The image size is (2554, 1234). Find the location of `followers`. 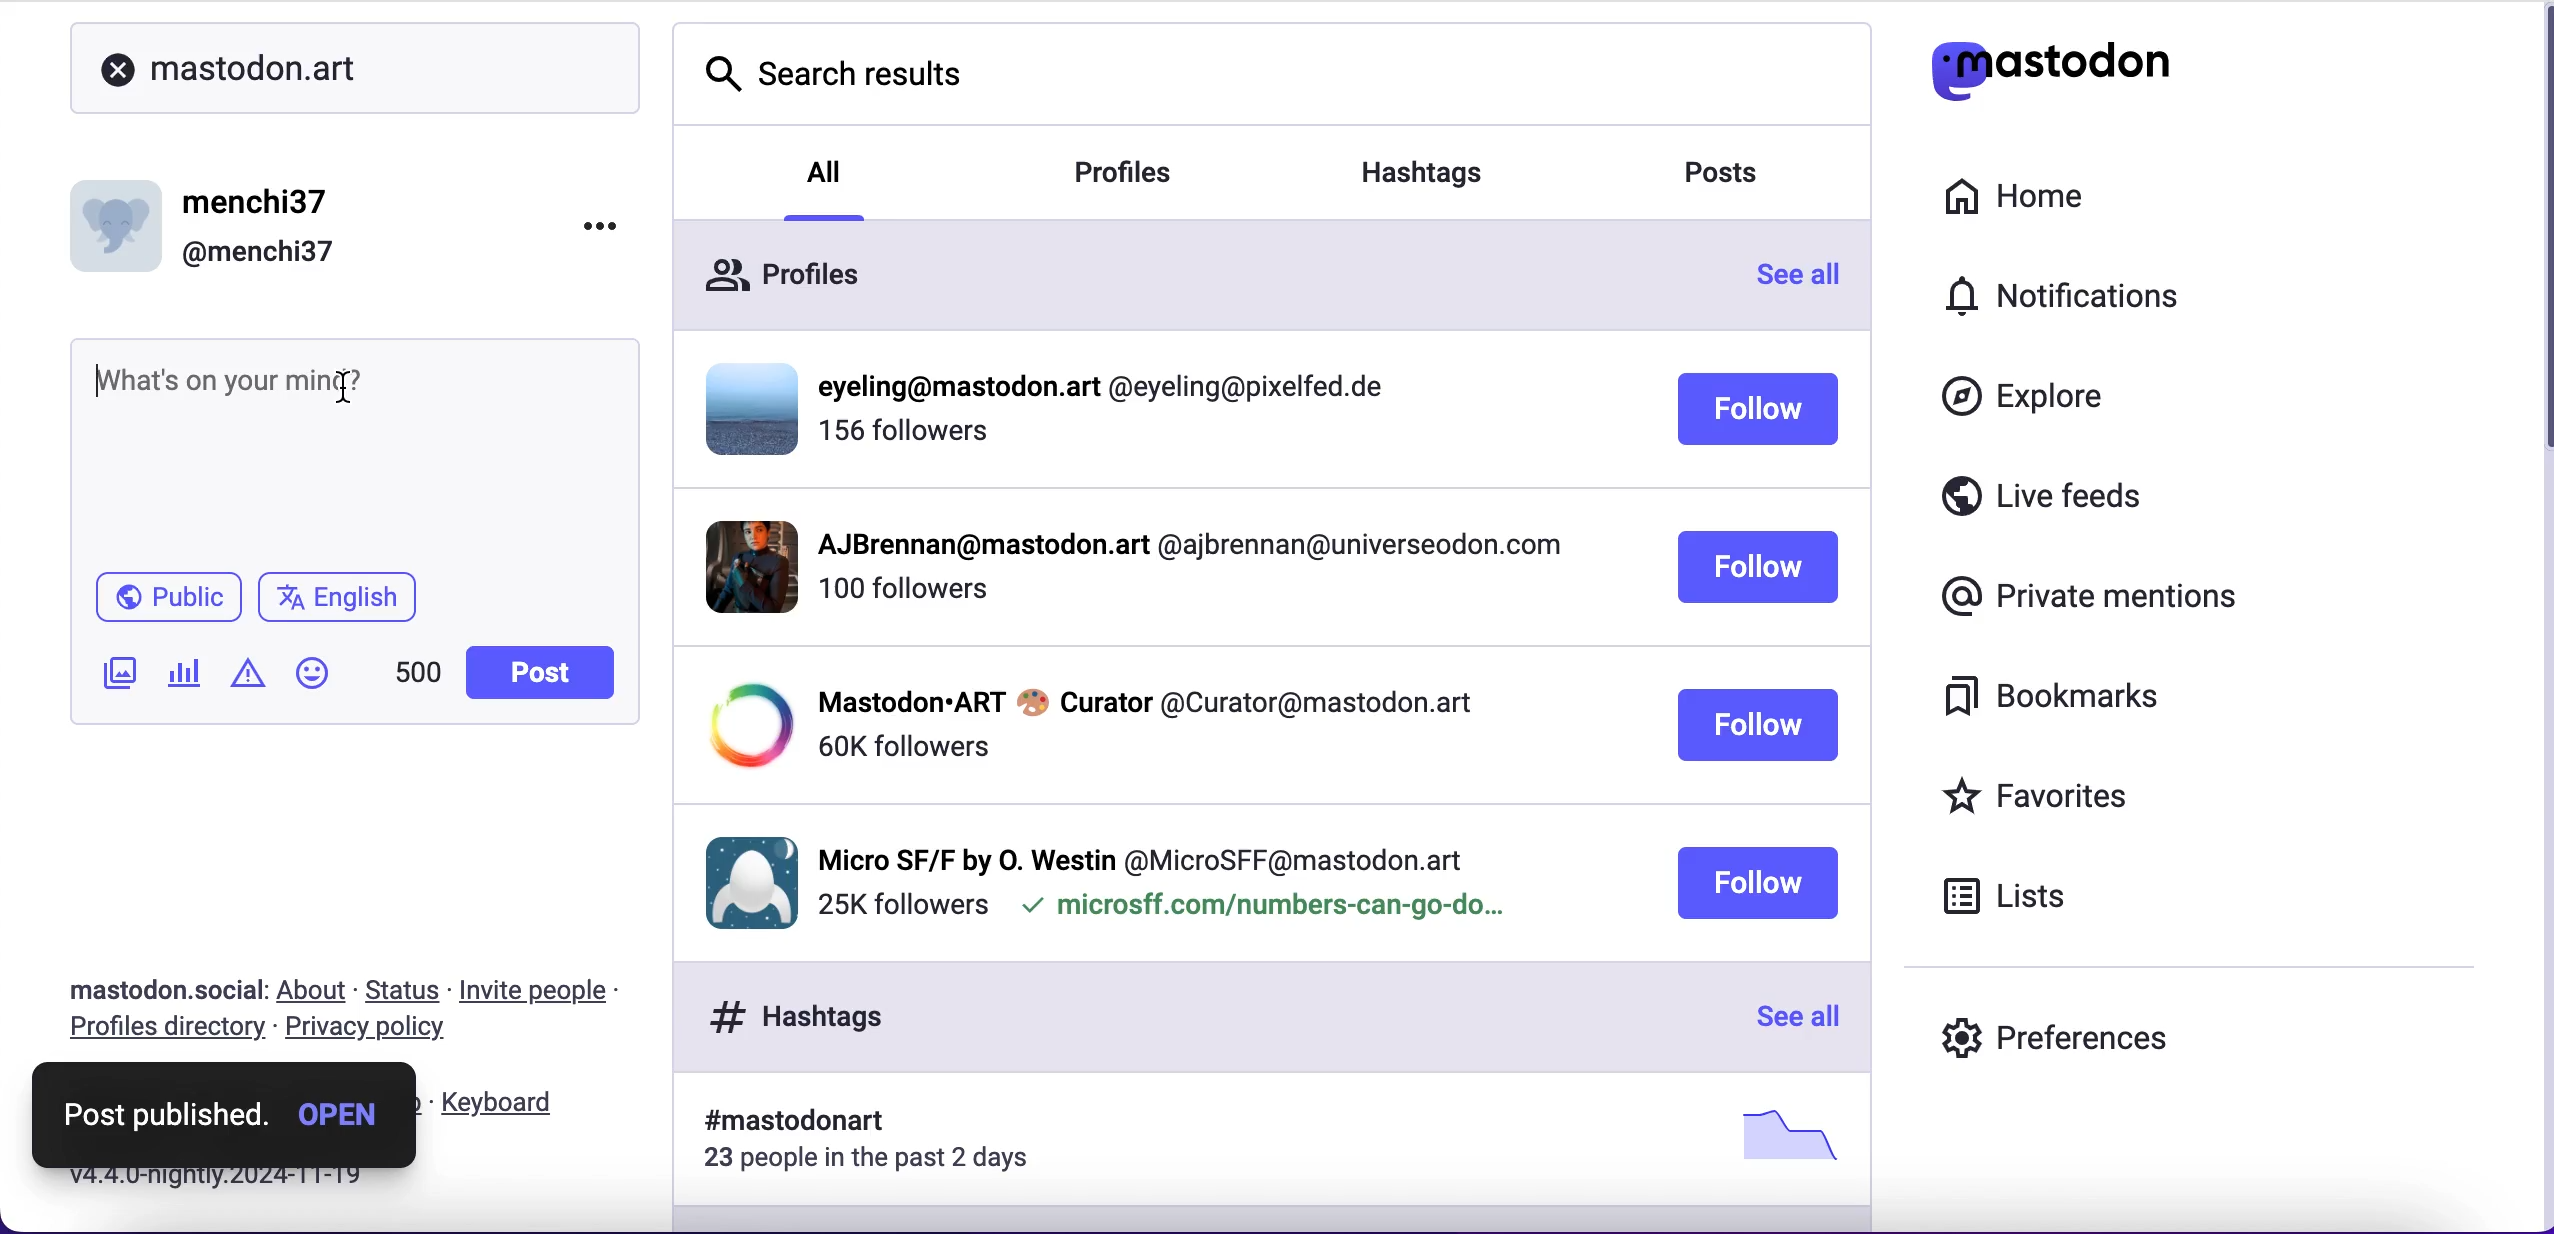

followers is located at coordinates (901, 906).